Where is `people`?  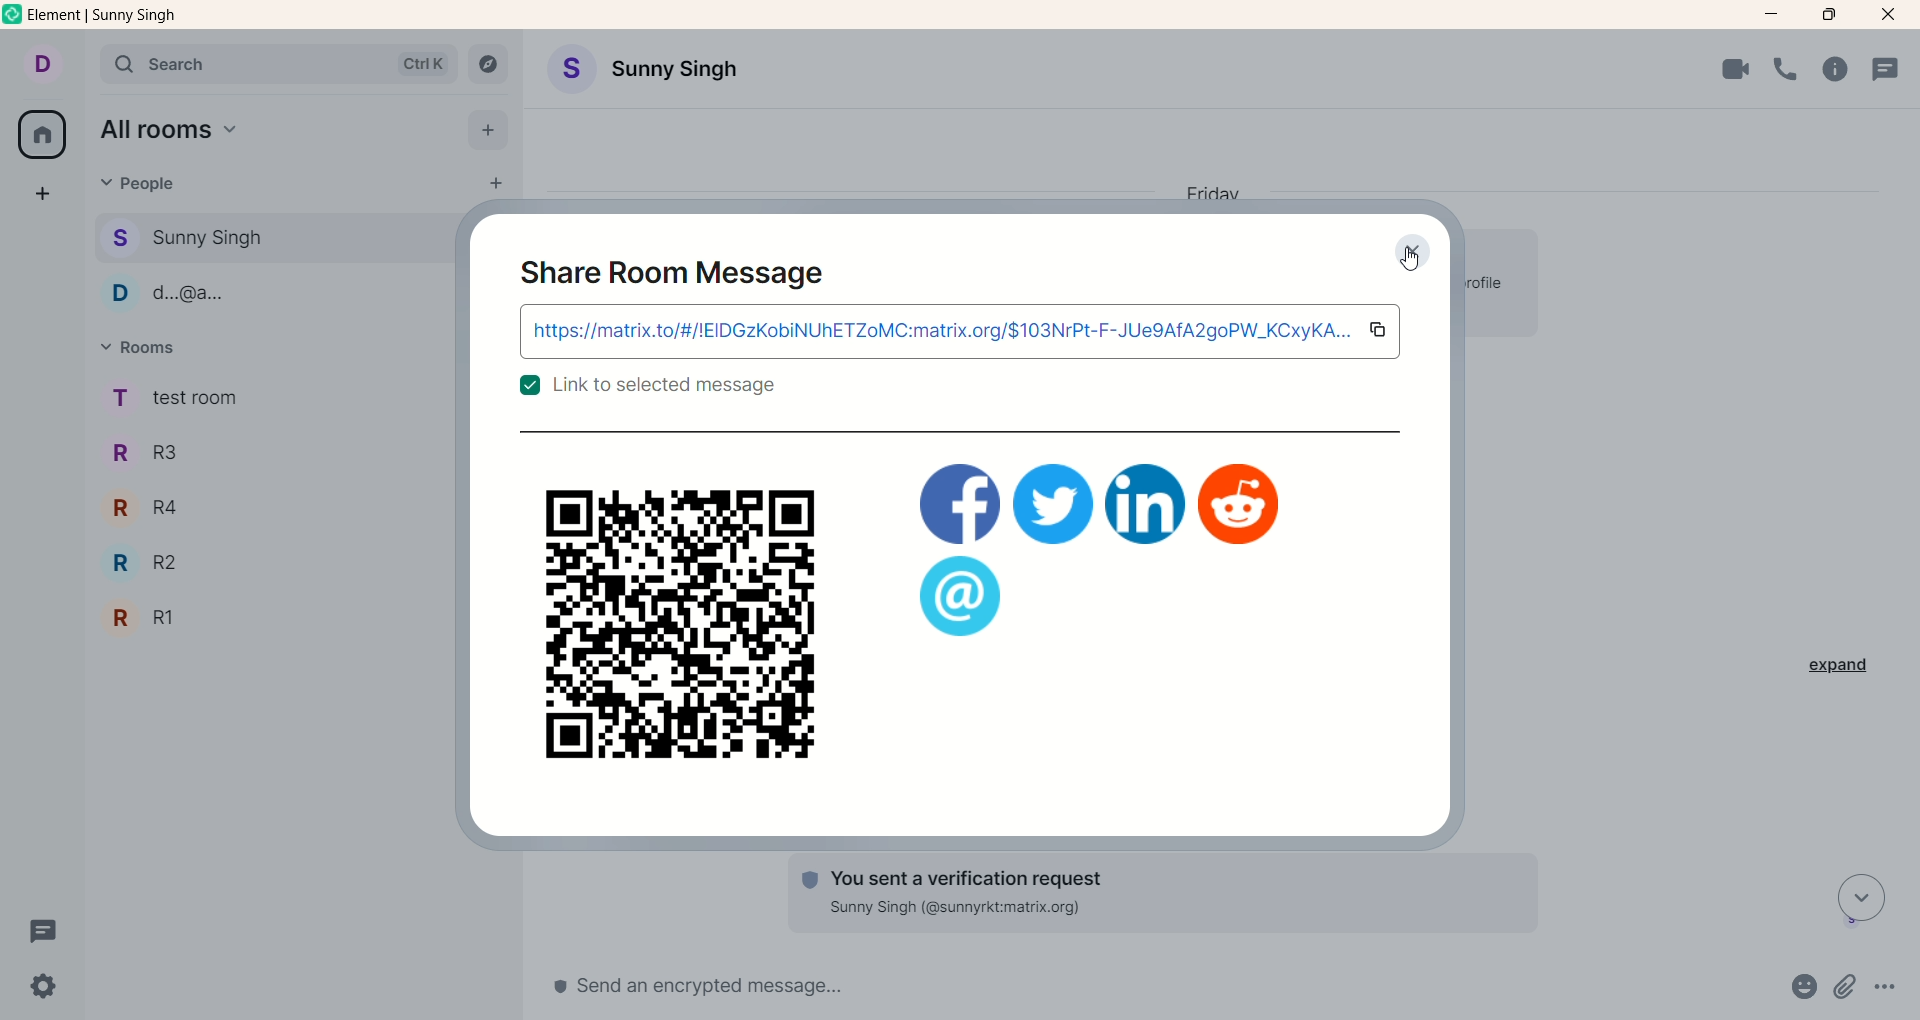
people is located at coordinates (143, 182).